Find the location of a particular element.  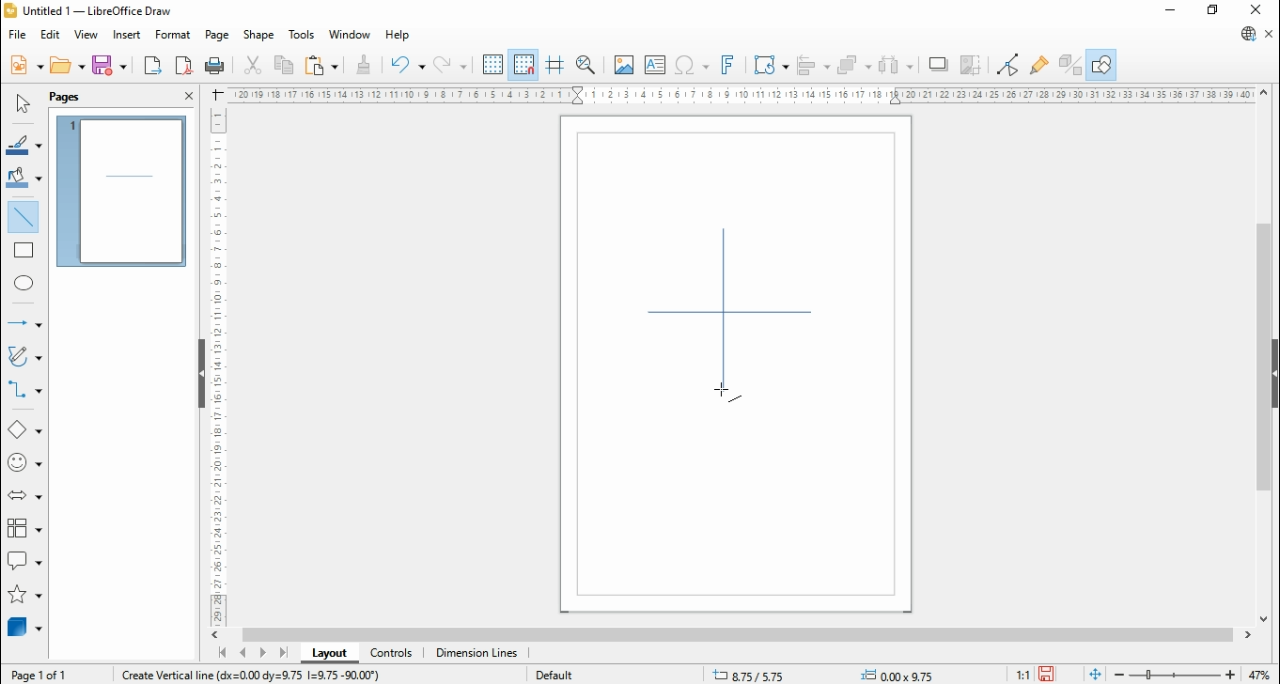

edit is located at coordinates (50, 36).